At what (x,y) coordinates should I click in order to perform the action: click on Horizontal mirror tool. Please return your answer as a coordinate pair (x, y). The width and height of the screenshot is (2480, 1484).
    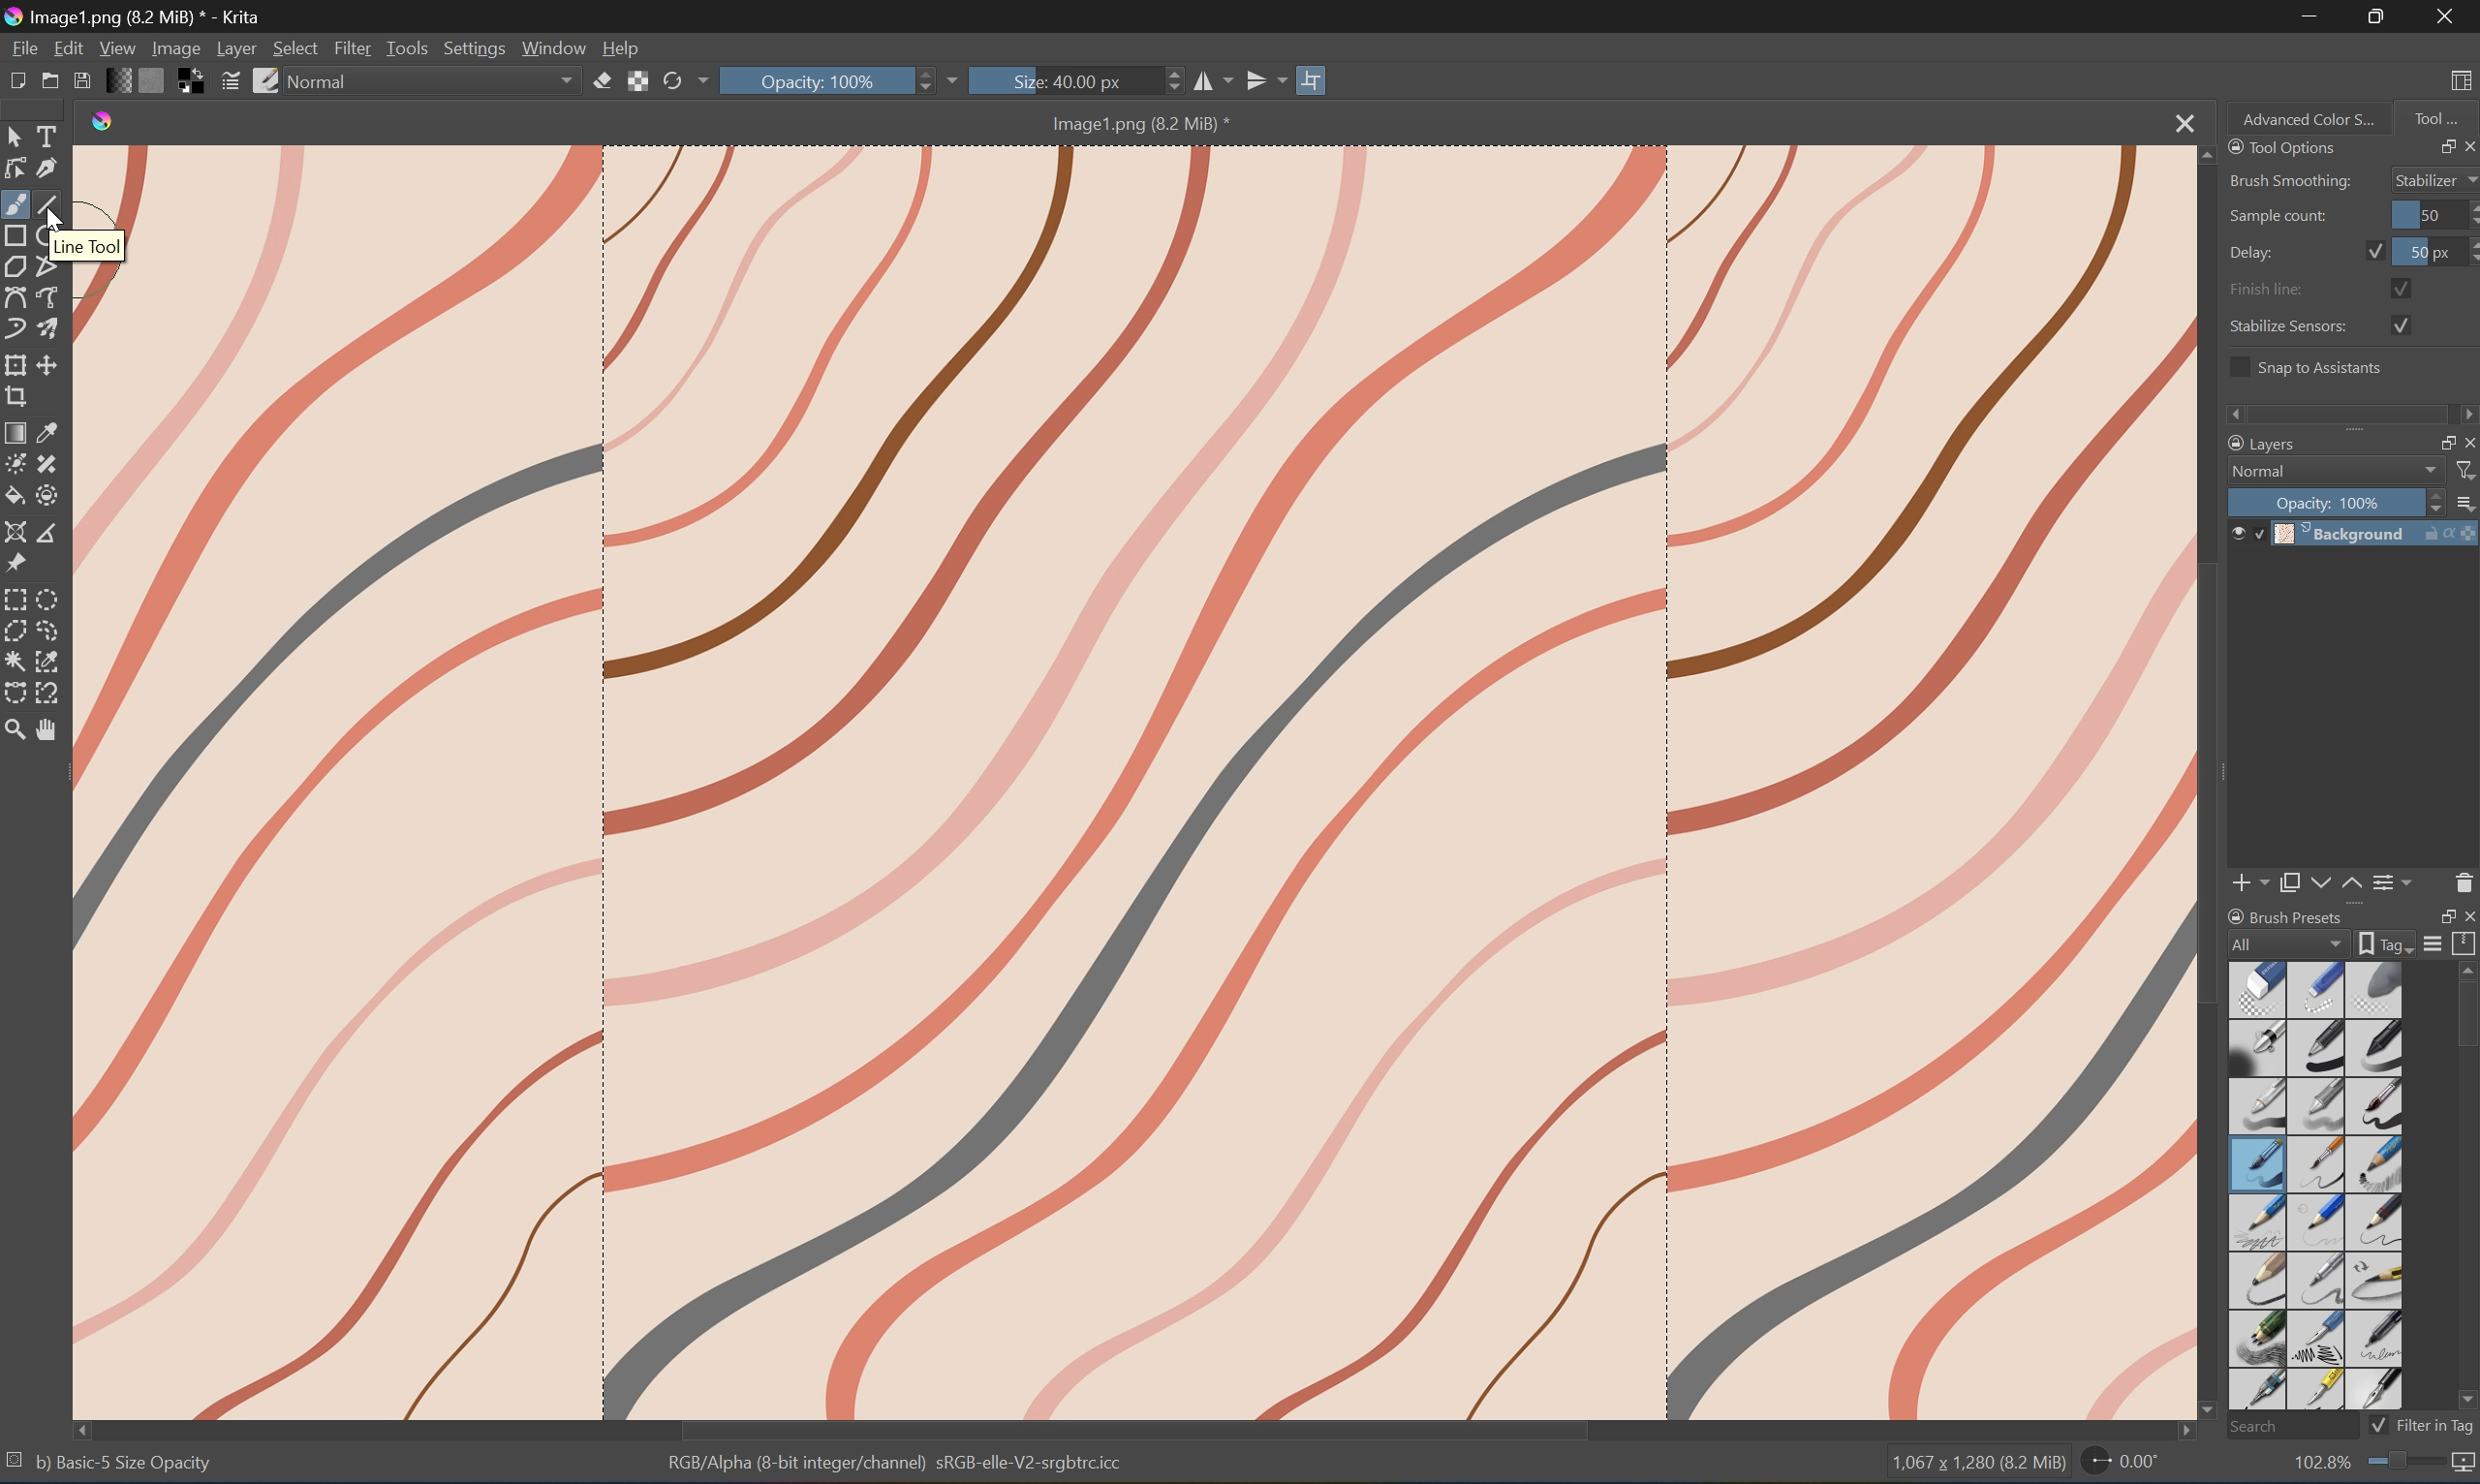
    Looking at the image, I should click on (1212, 81).